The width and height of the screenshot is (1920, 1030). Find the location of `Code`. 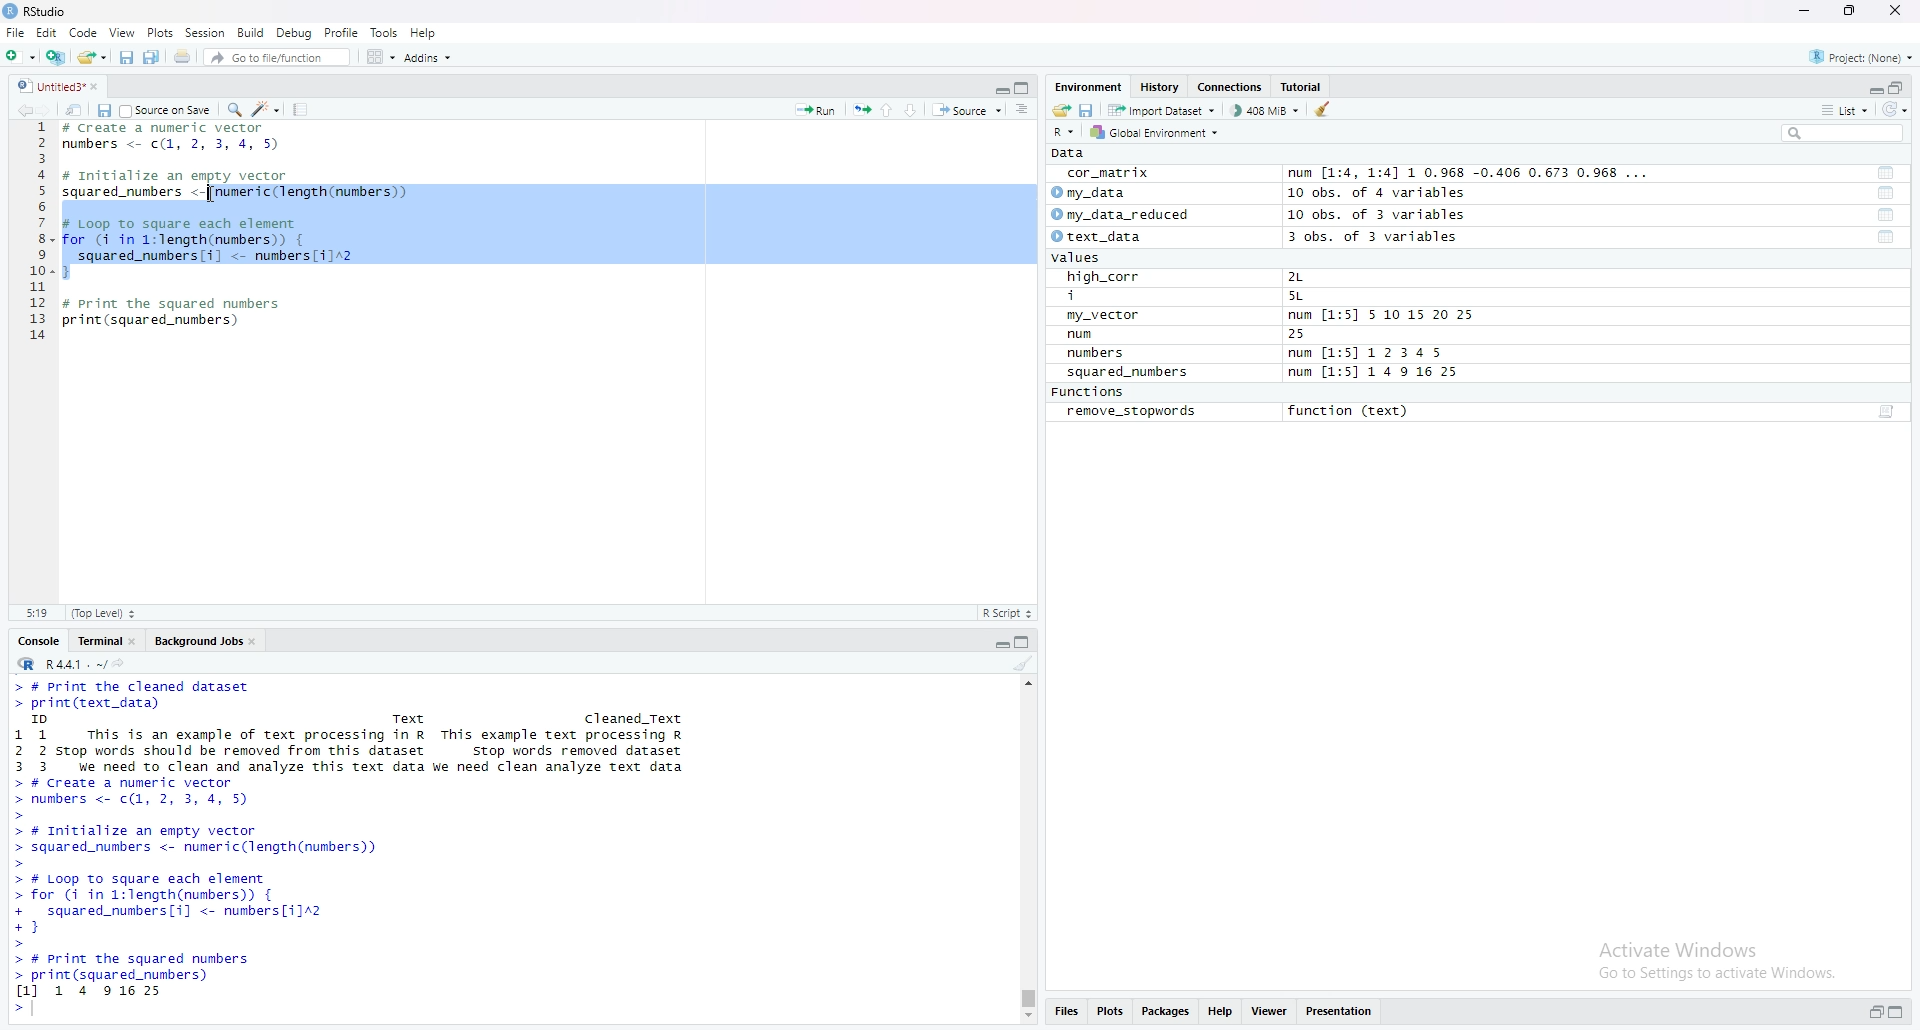

Code is located at coordinates (84, 32).